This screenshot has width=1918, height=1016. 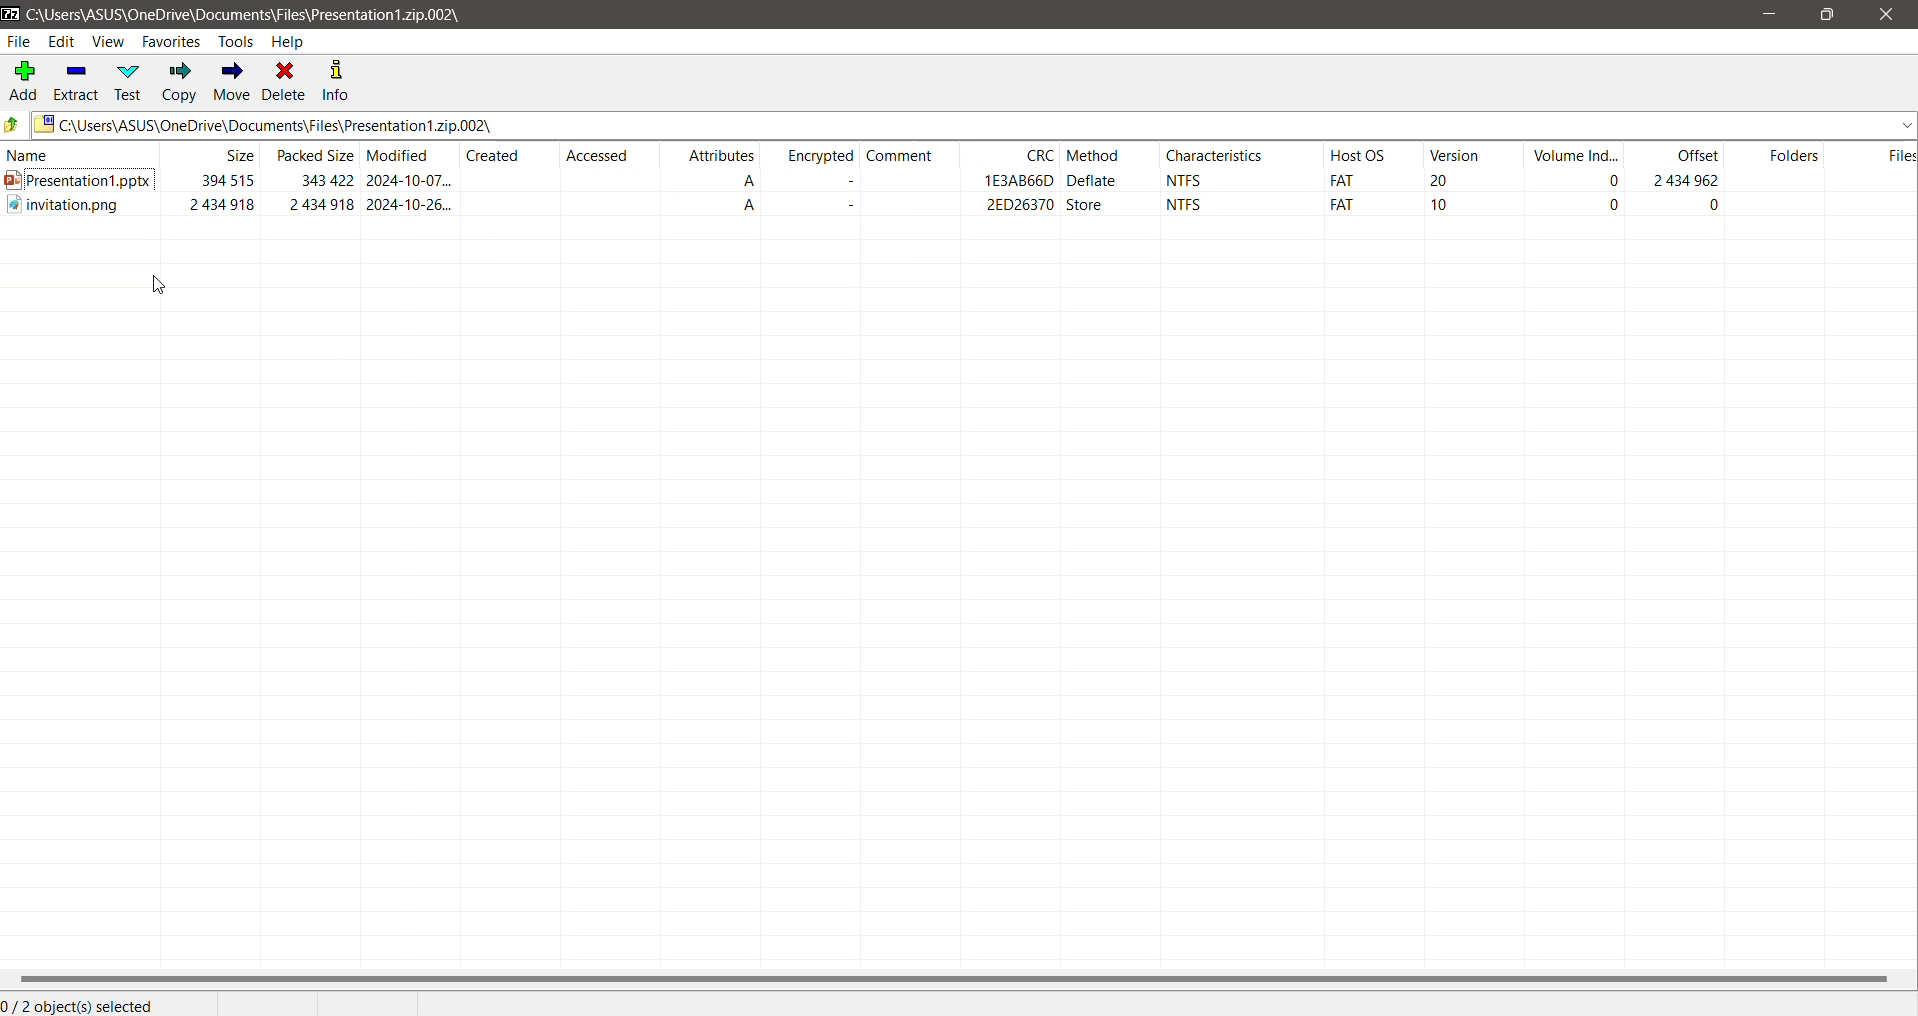 I want to click on Add, so click(x=24, y=82).